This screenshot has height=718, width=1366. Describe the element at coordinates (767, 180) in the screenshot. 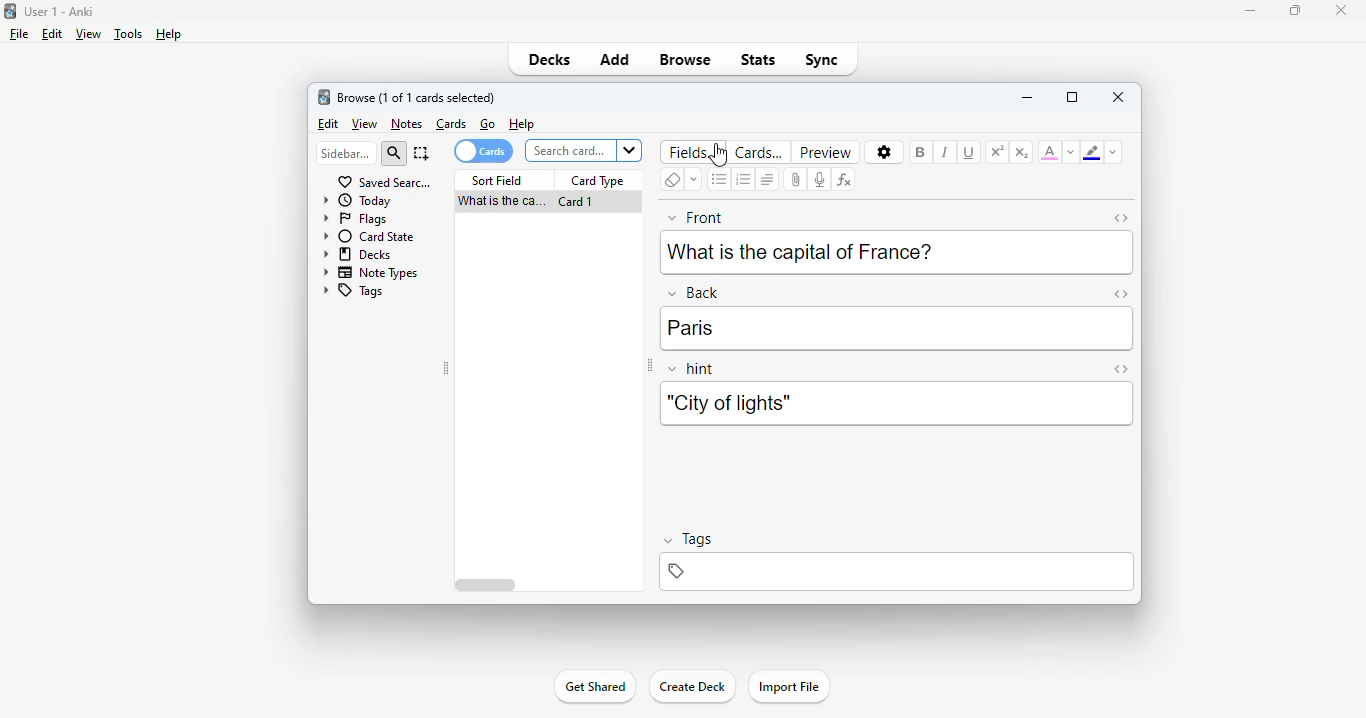

I see `alignment` at that location.